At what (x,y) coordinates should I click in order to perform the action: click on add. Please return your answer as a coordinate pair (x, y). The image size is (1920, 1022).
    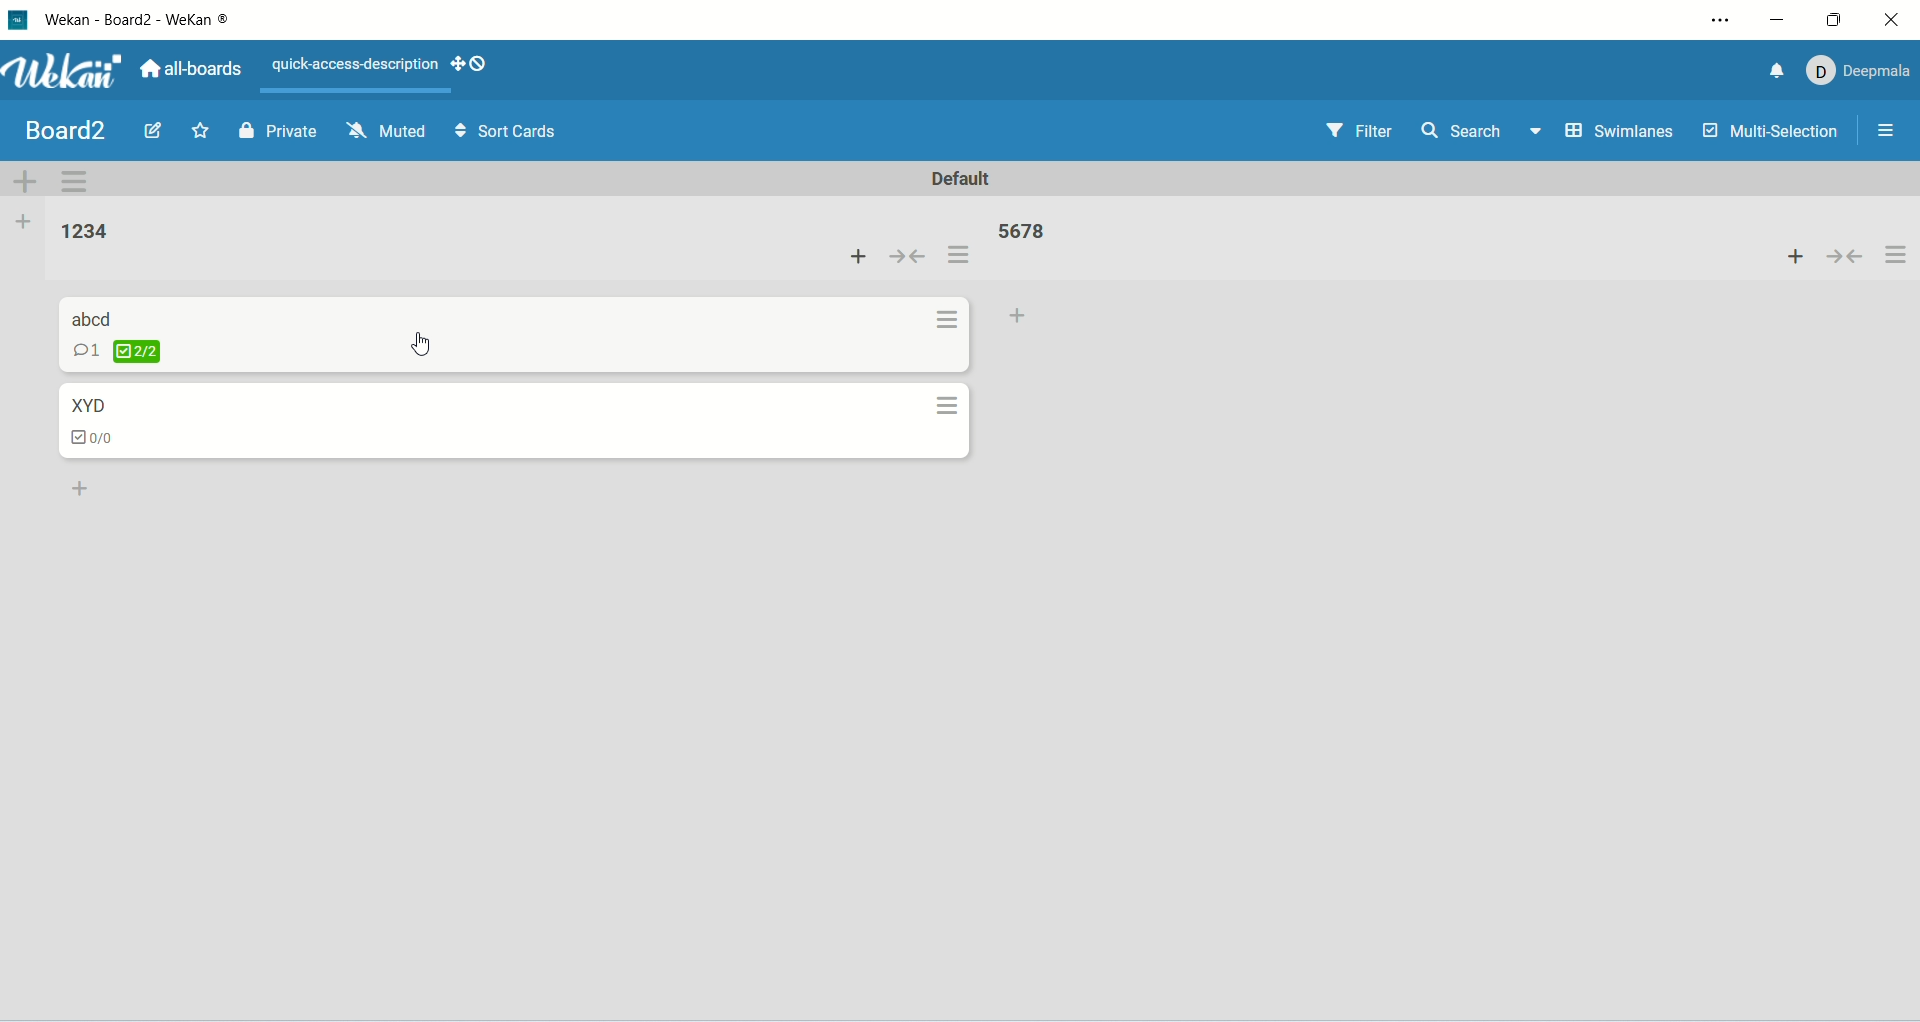
    Looking at the image, I should click on (1792, 257).